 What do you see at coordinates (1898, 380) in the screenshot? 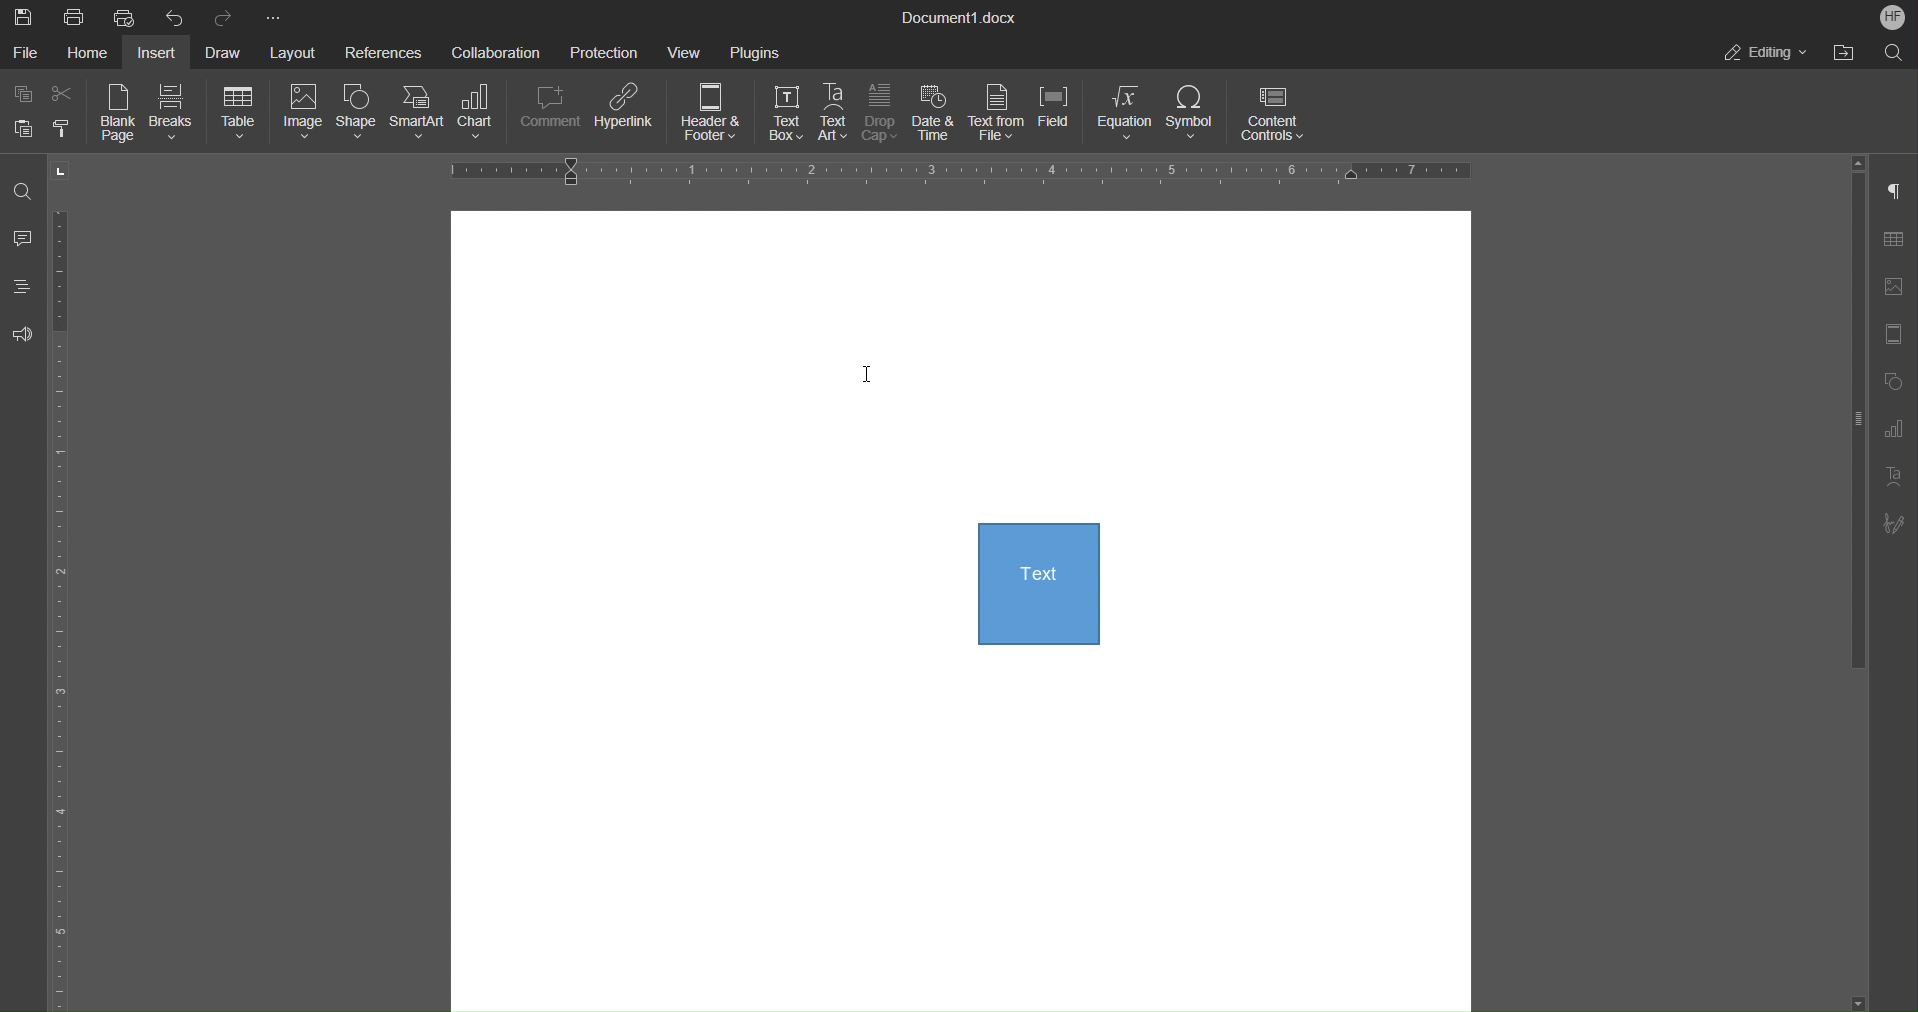
I see `Shape Settings` at bounding box center [1898, 380].